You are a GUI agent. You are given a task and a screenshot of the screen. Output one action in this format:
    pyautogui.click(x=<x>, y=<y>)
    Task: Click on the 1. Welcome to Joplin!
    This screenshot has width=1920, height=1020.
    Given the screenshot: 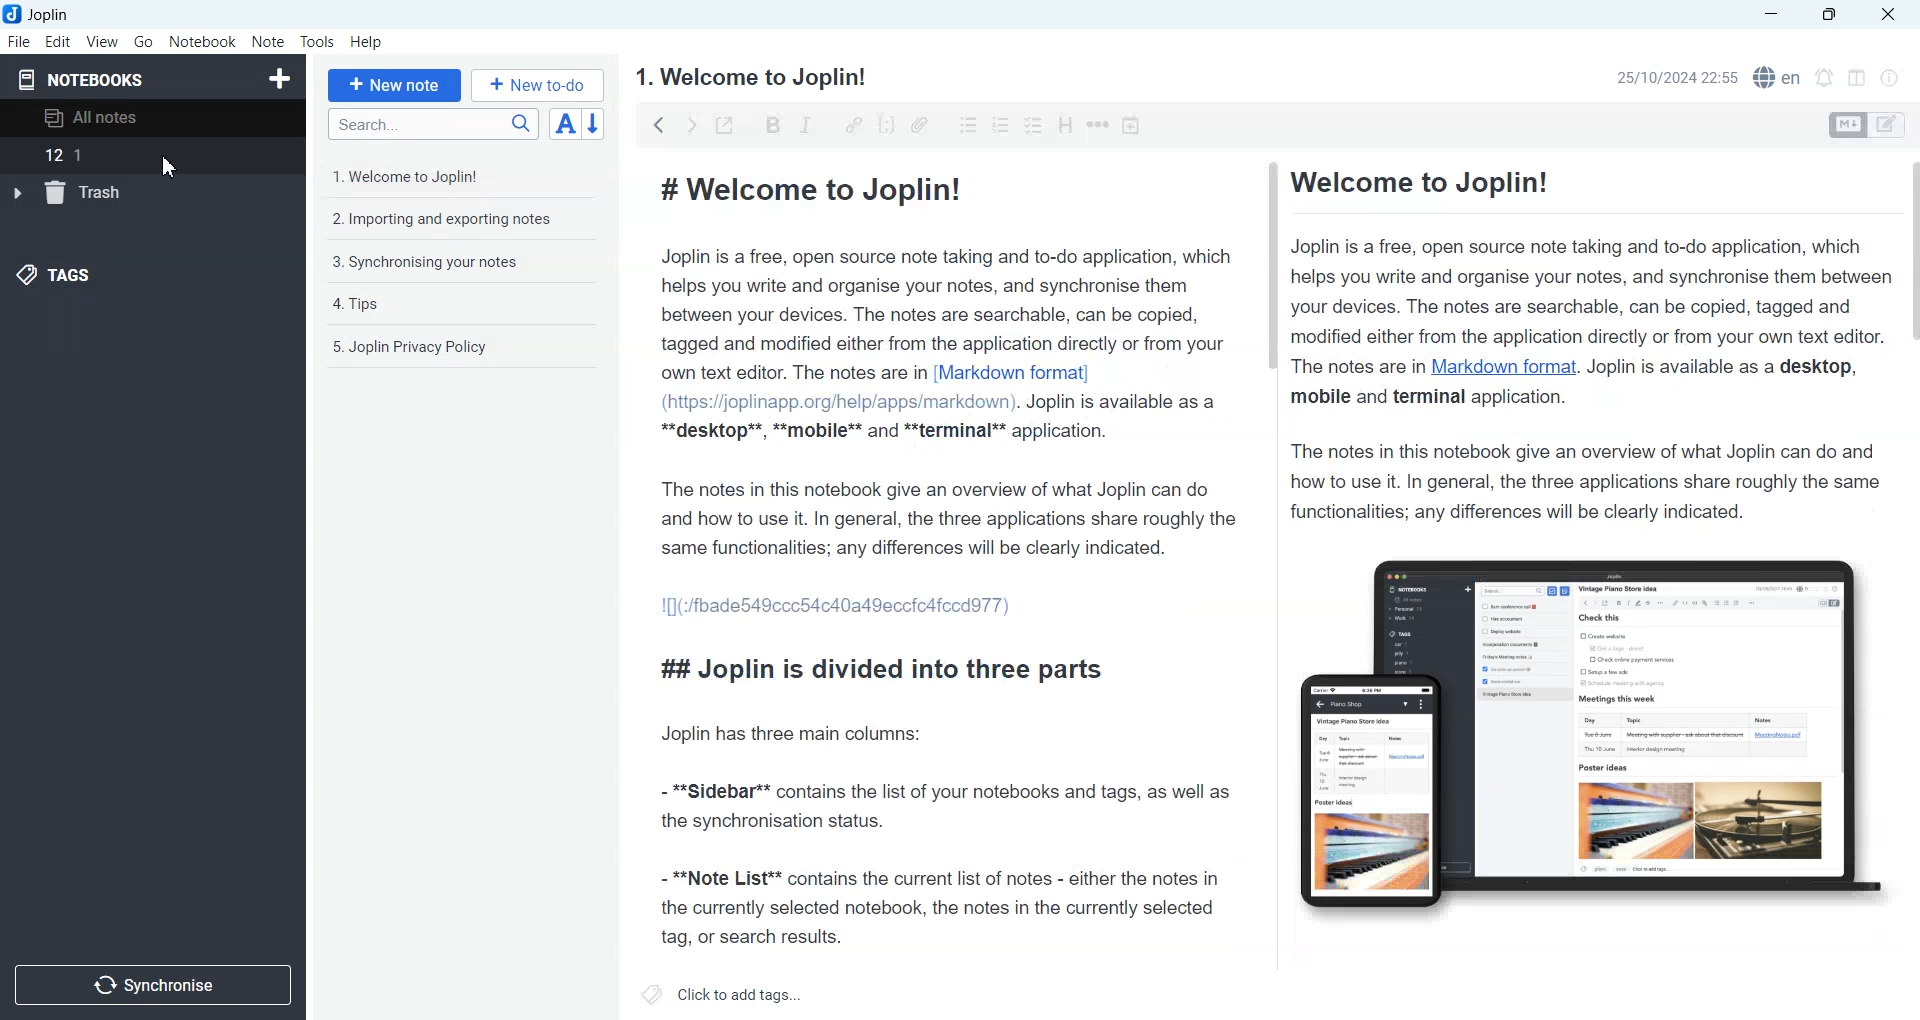 What is the action you would take?
    pyautogui.click(x=421, y=175)
    